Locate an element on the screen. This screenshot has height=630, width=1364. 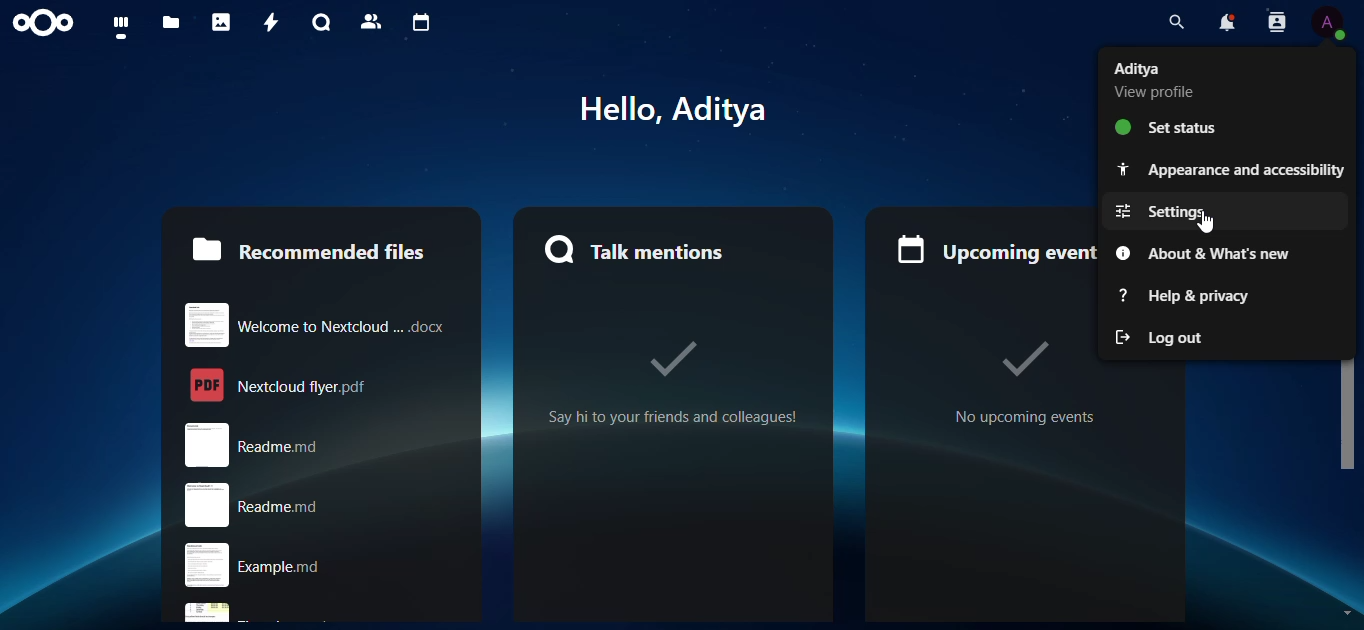
search is located at coordinates (1171, 22).